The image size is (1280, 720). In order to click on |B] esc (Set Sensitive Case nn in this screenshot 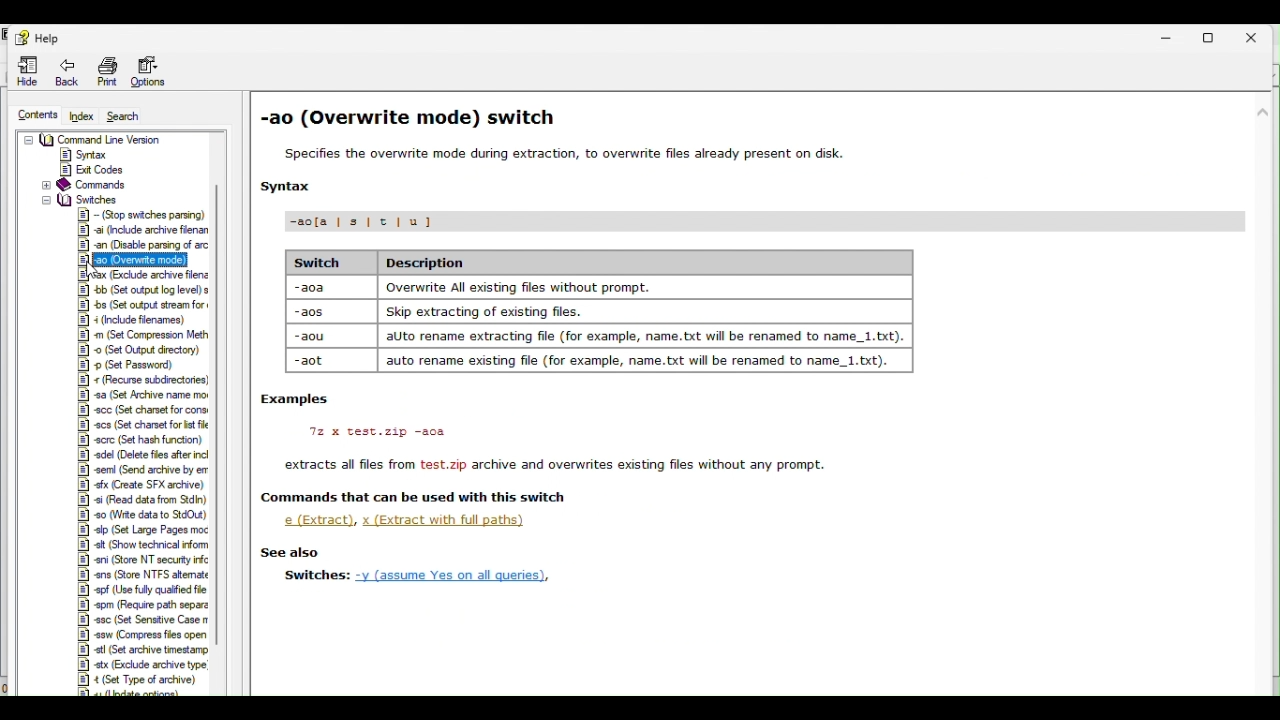, I will do `click(142, 619)`.